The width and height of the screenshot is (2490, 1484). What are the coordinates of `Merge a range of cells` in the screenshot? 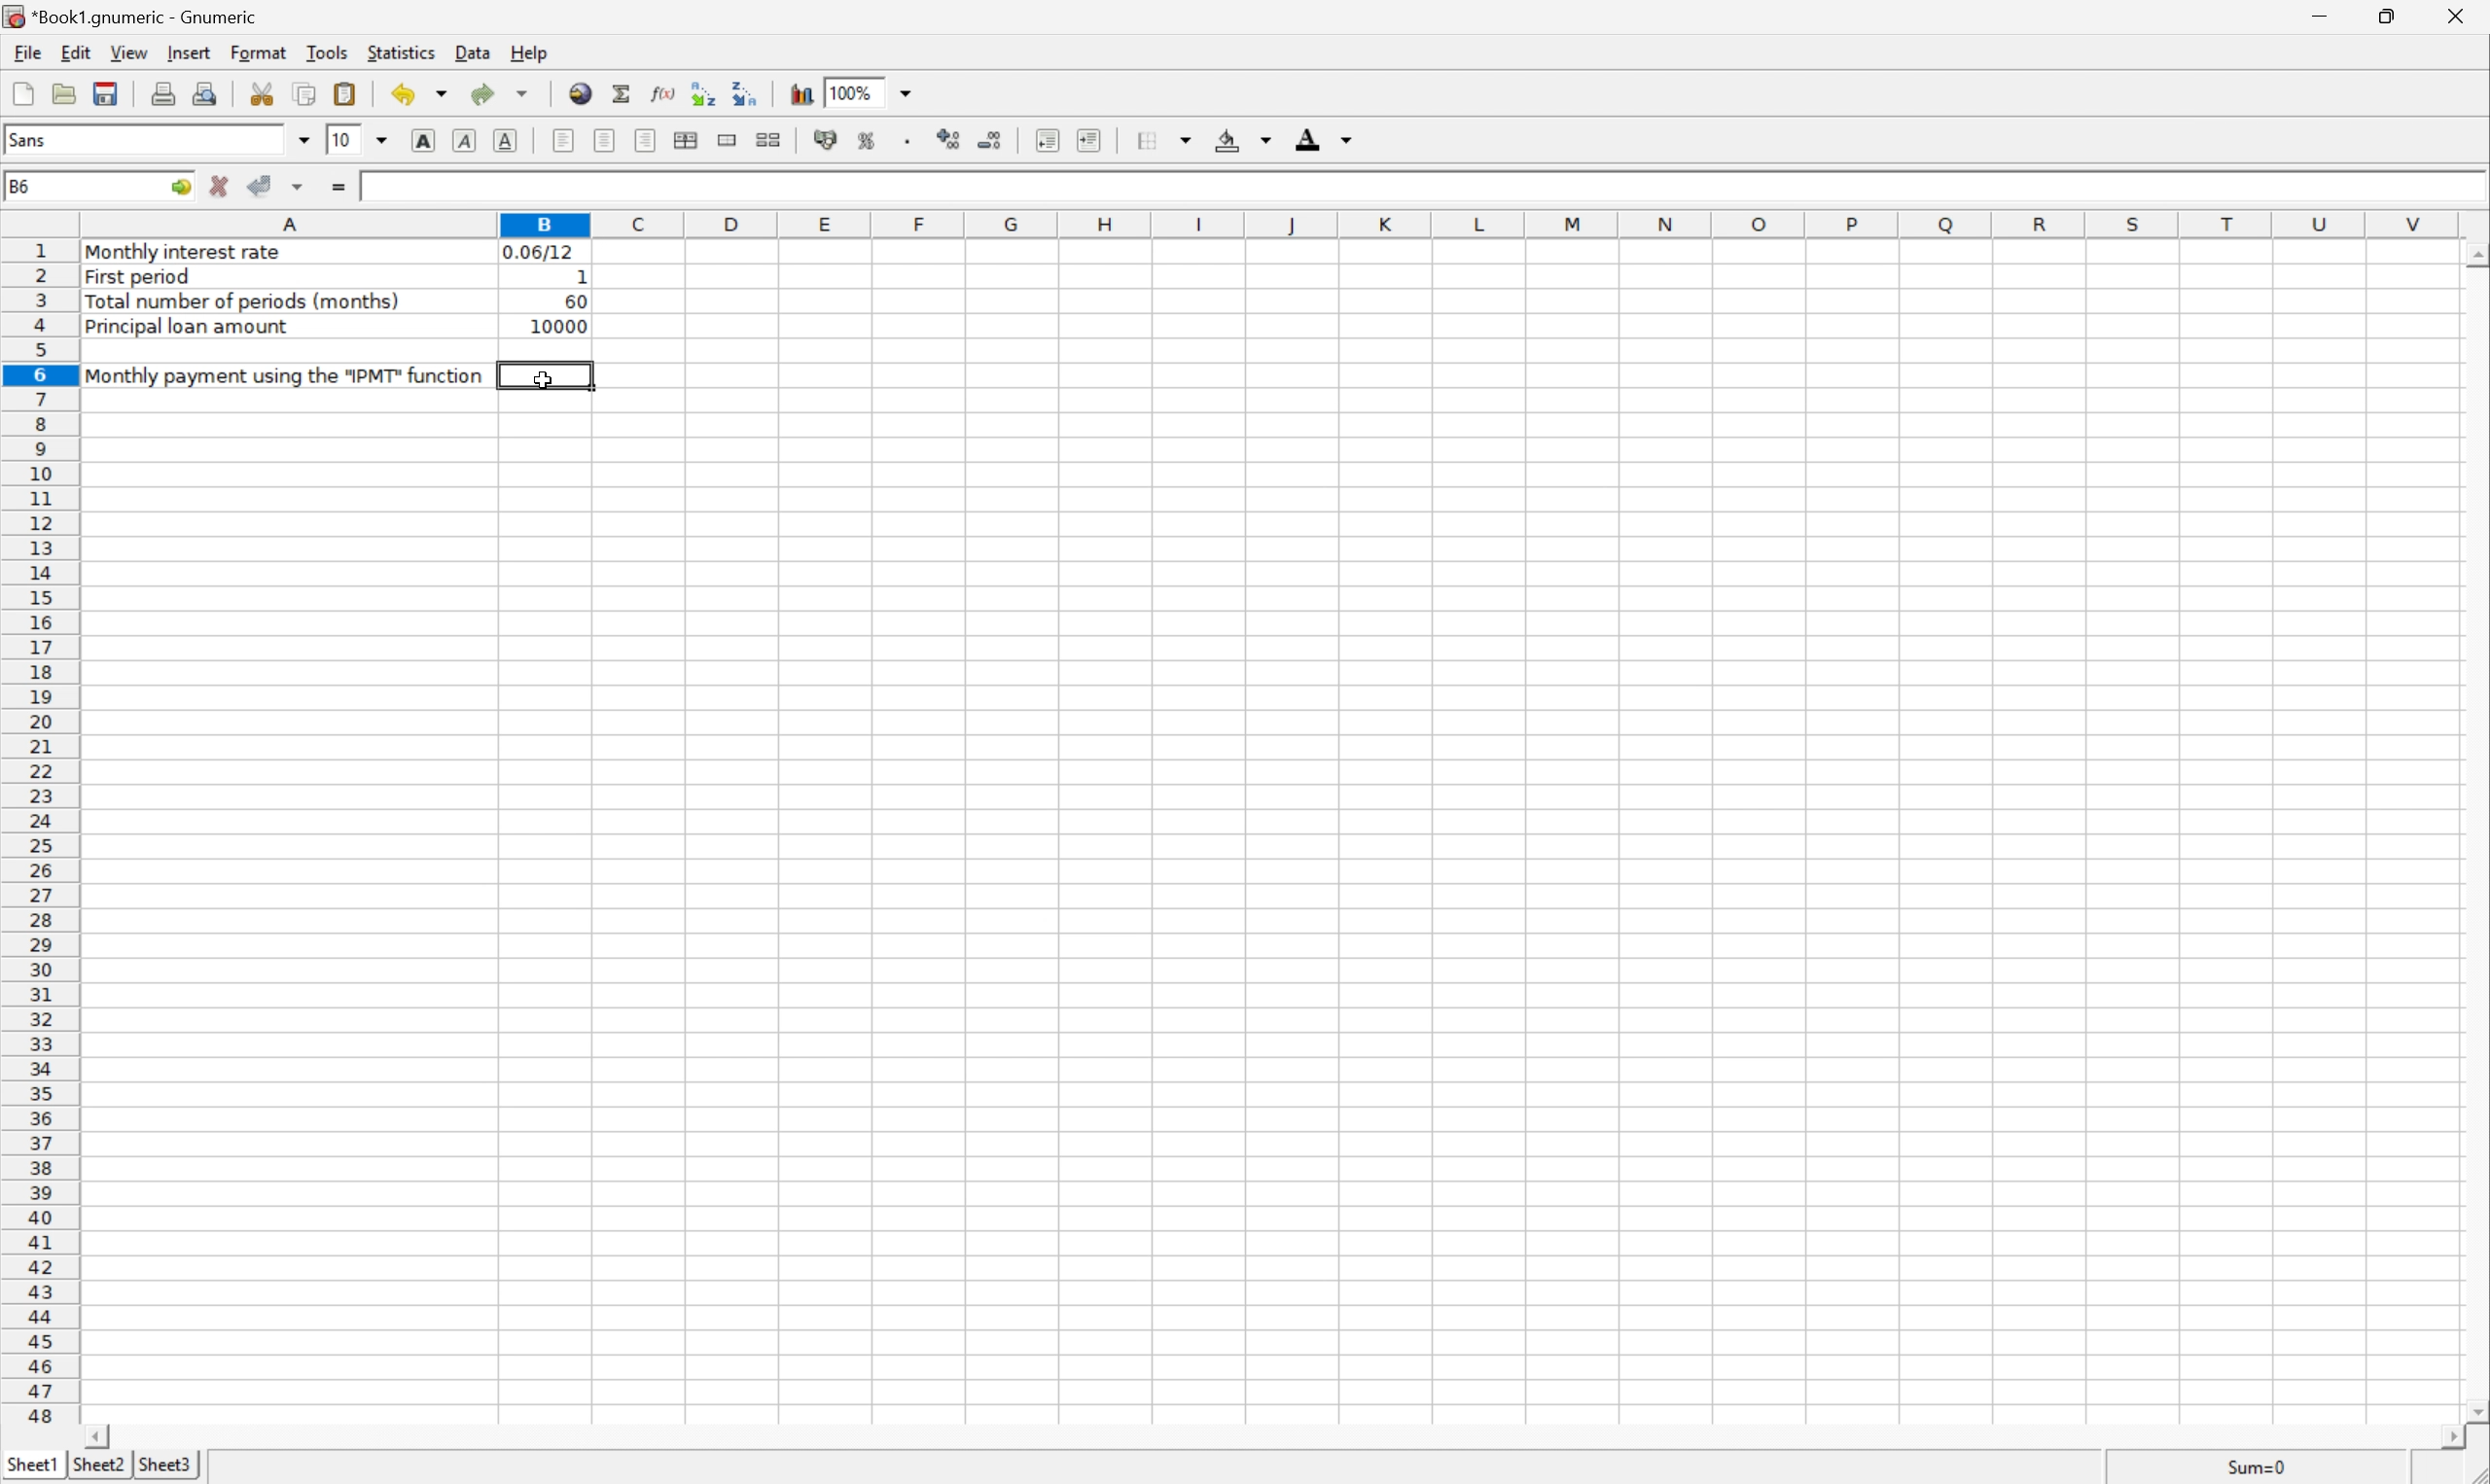 It's located at (730, 142).